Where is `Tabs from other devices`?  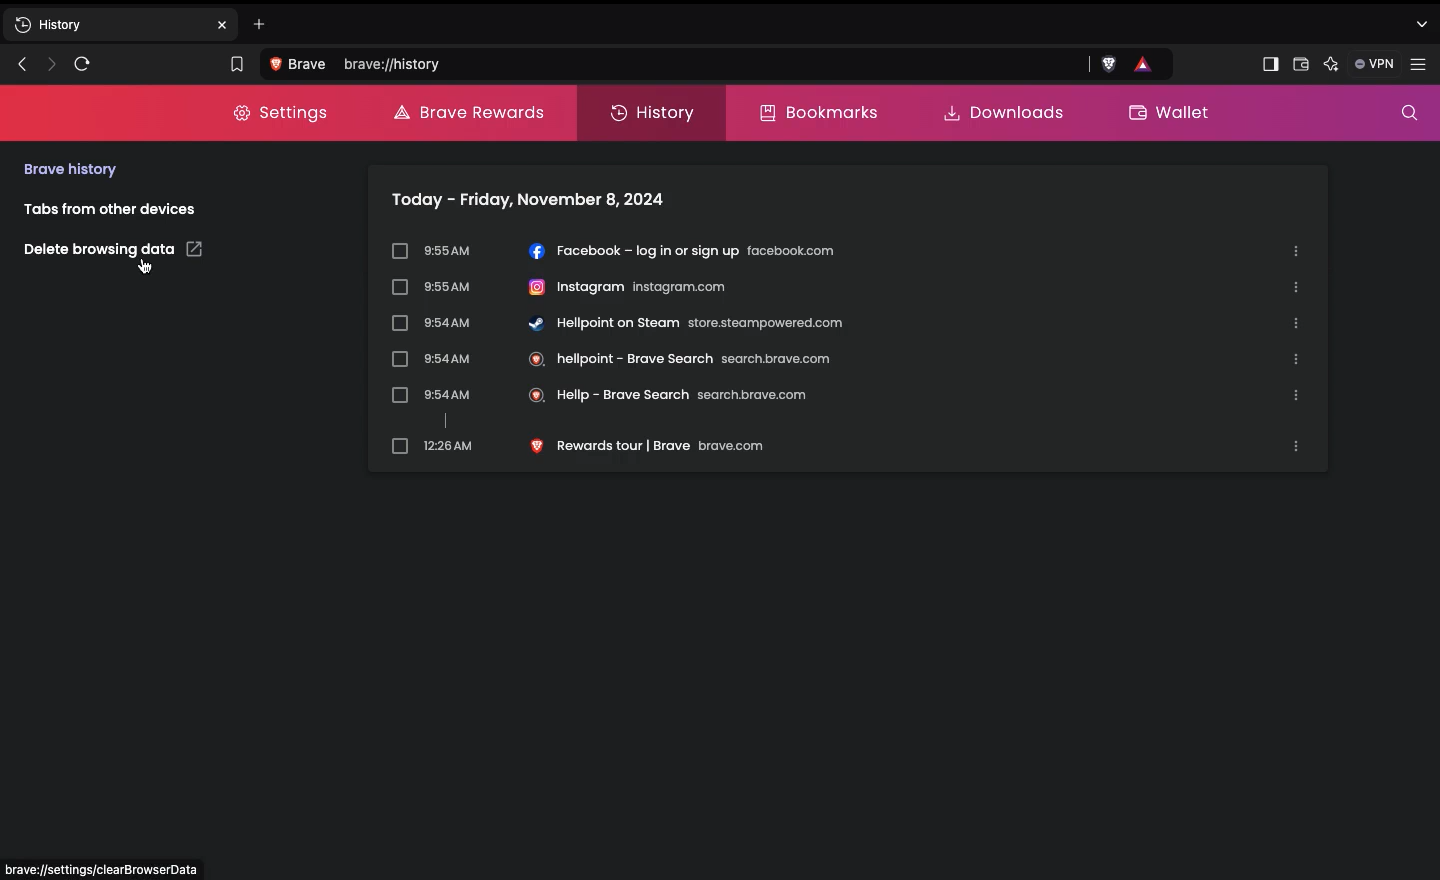
Tabs from other devices is located at coordinates (116, 208).